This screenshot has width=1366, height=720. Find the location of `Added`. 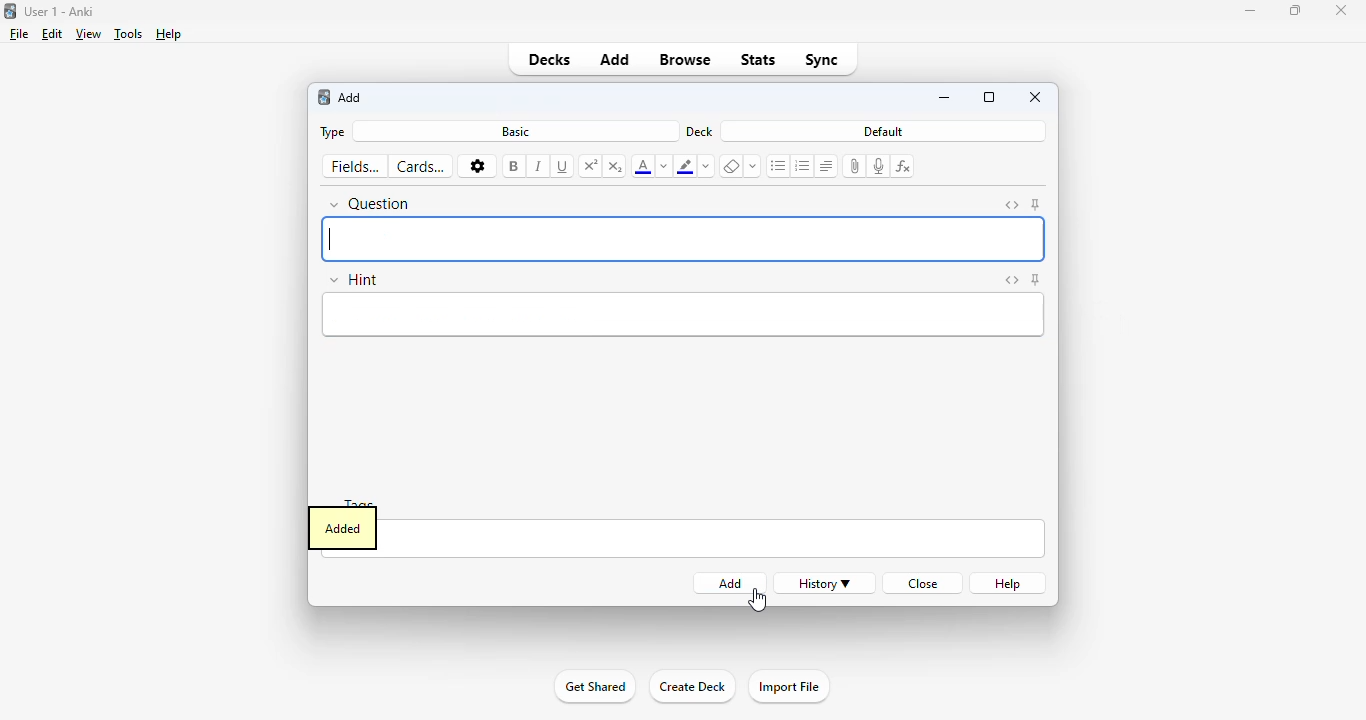

Added is located at coordinates (340, 527).